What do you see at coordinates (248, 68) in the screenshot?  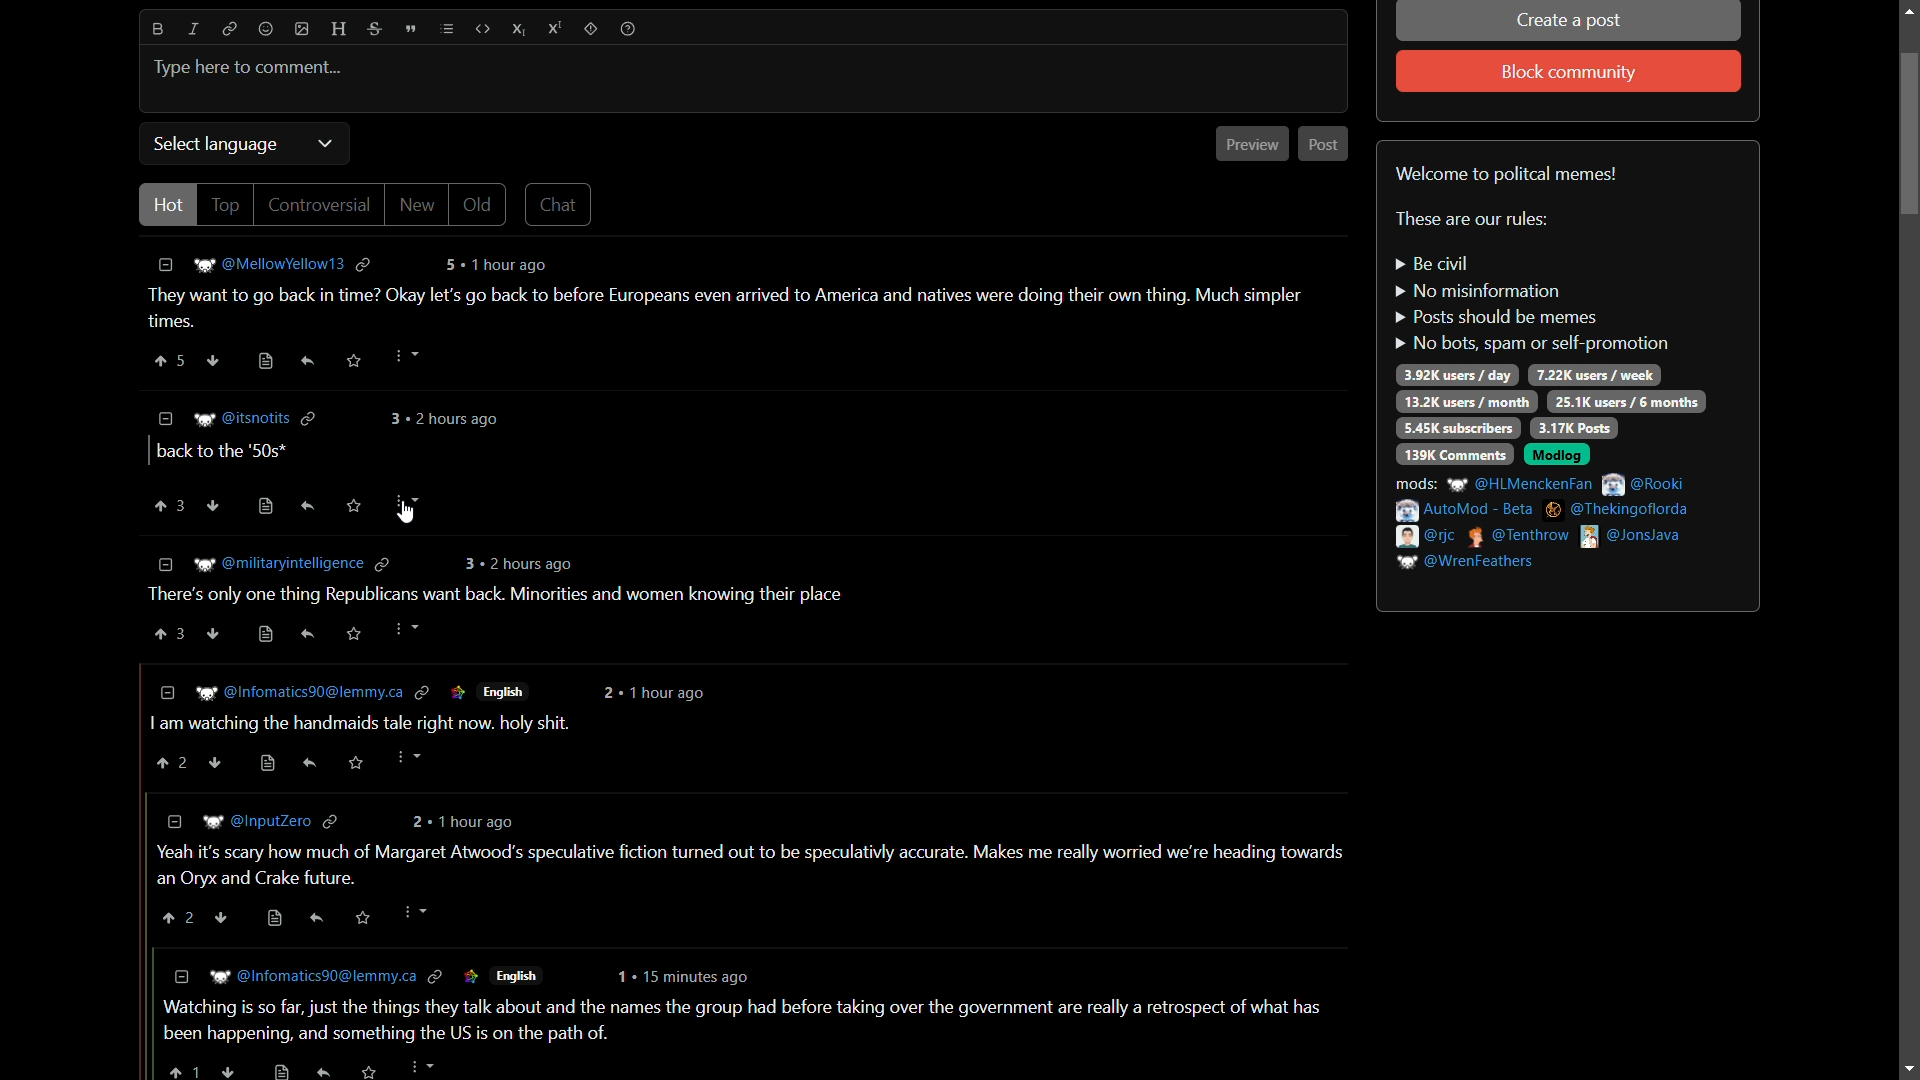 I see `type here to comment` at bounding box center [248, 68].